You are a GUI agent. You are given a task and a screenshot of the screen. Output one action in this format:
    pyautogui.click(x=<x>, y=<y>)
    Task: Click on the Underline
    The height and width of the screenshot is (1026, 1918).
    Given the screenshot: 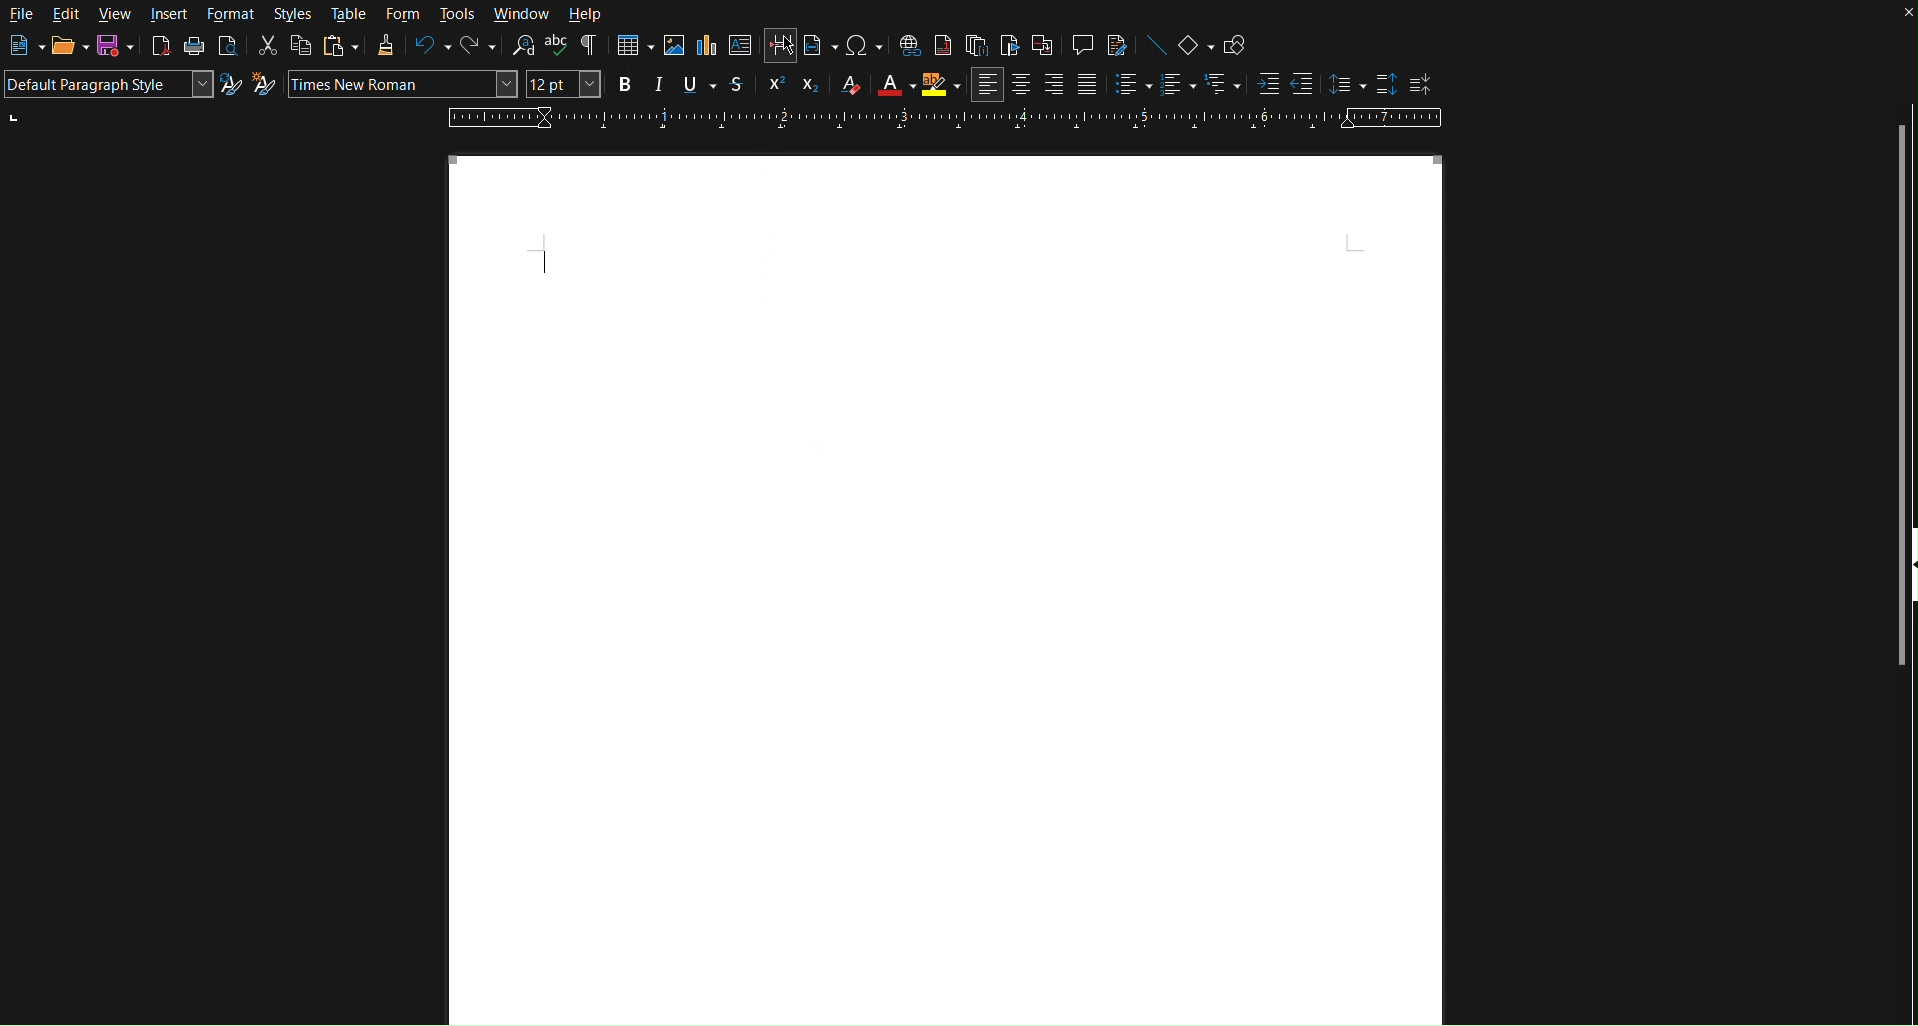 What is the action you would take?
    pyautogui.click(x=695, y=86)
    